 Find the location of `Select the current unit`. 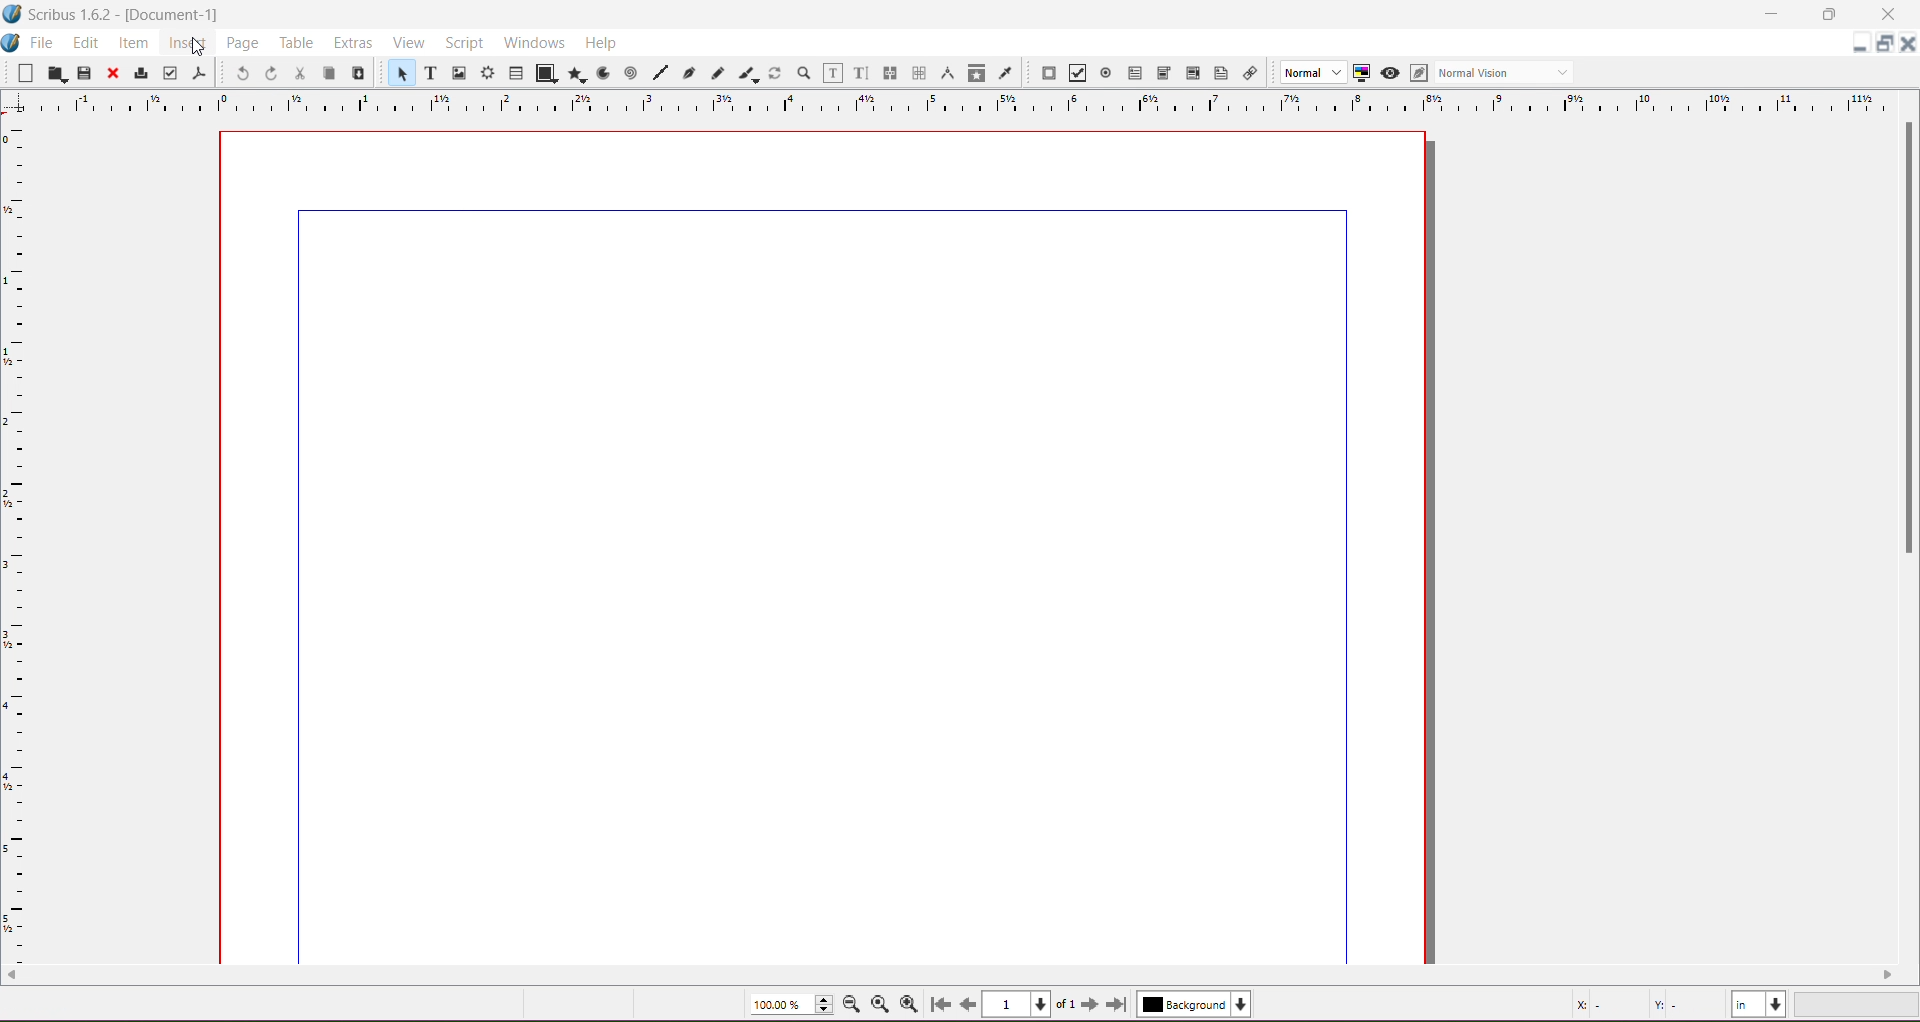

Select the current unit is located at coordinates (1759, 1005).